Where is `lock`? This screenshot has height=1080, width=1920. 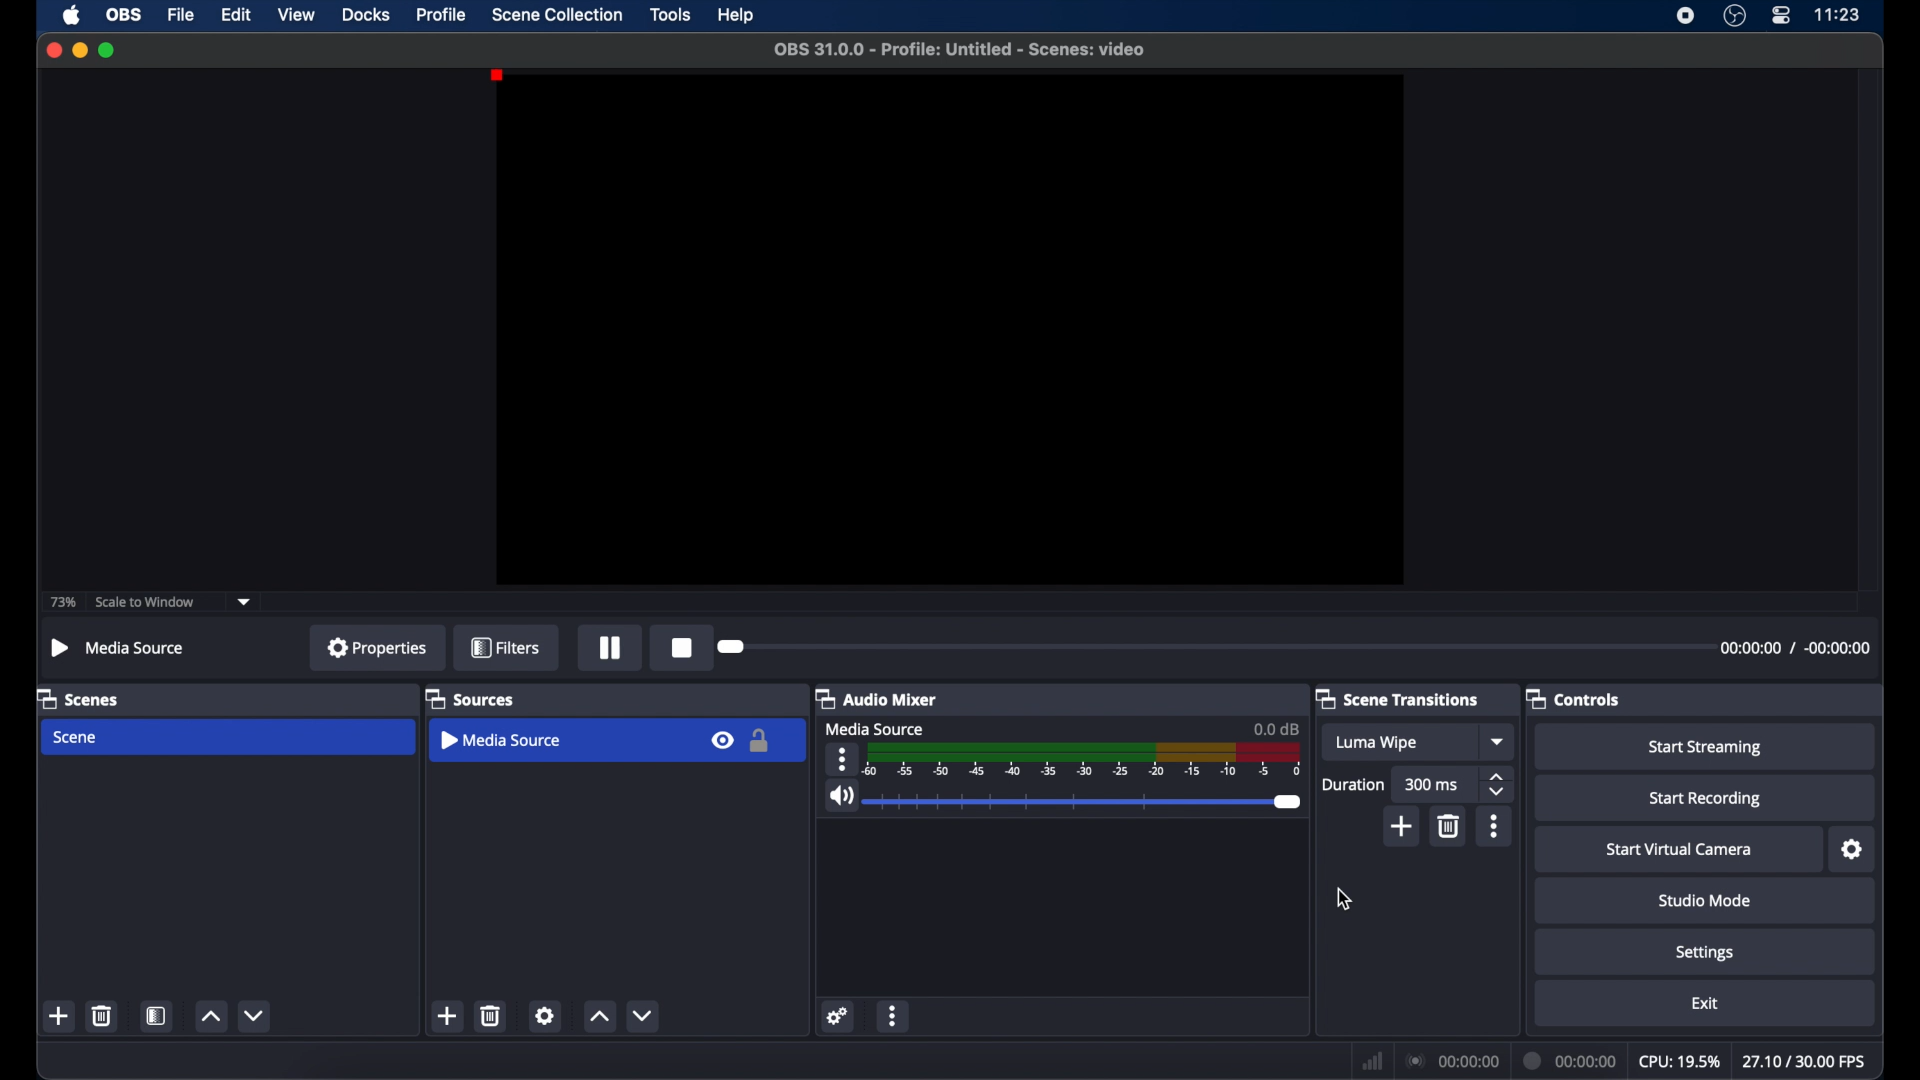
lock is located at coordinates (762, 742).